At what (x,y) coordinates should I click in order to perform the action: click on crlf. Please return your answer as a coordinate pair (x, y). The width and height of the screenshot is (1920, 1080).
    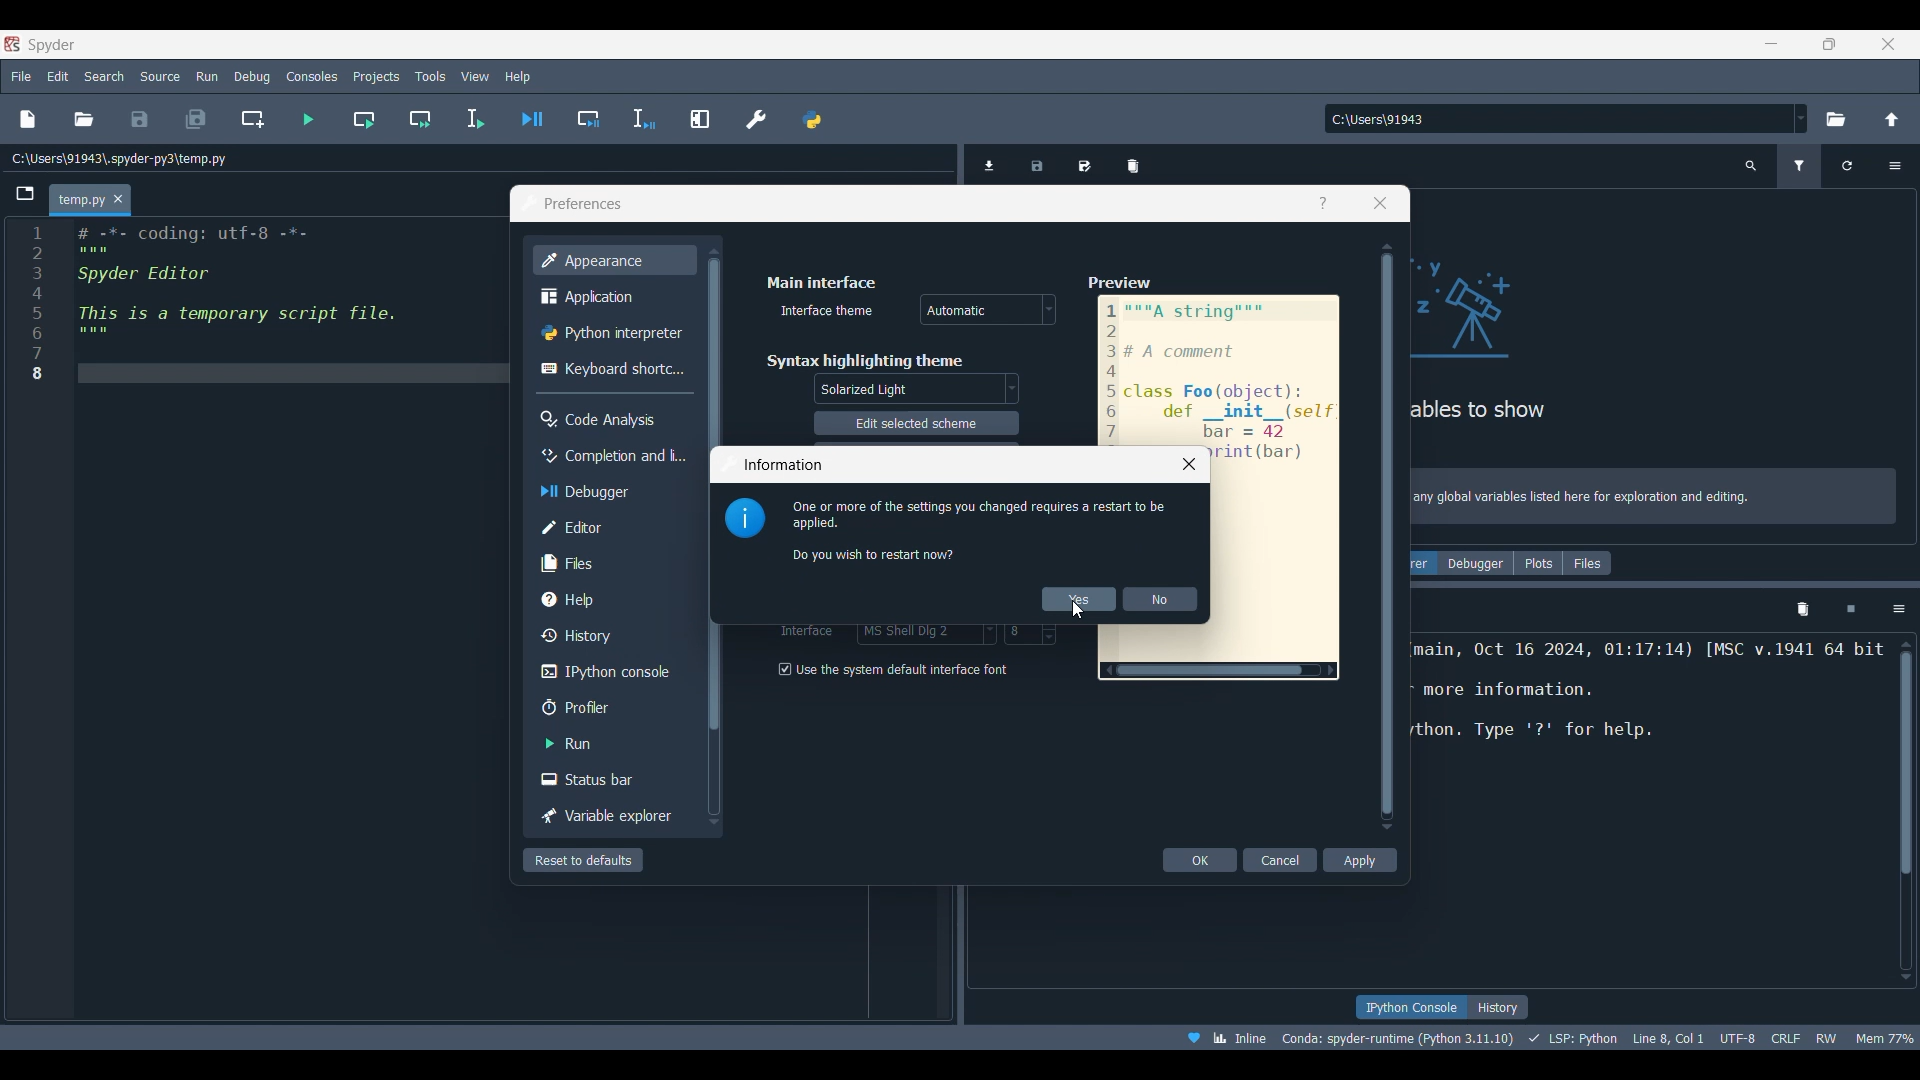
    Looking at the image, I should click on (1783, 1038).